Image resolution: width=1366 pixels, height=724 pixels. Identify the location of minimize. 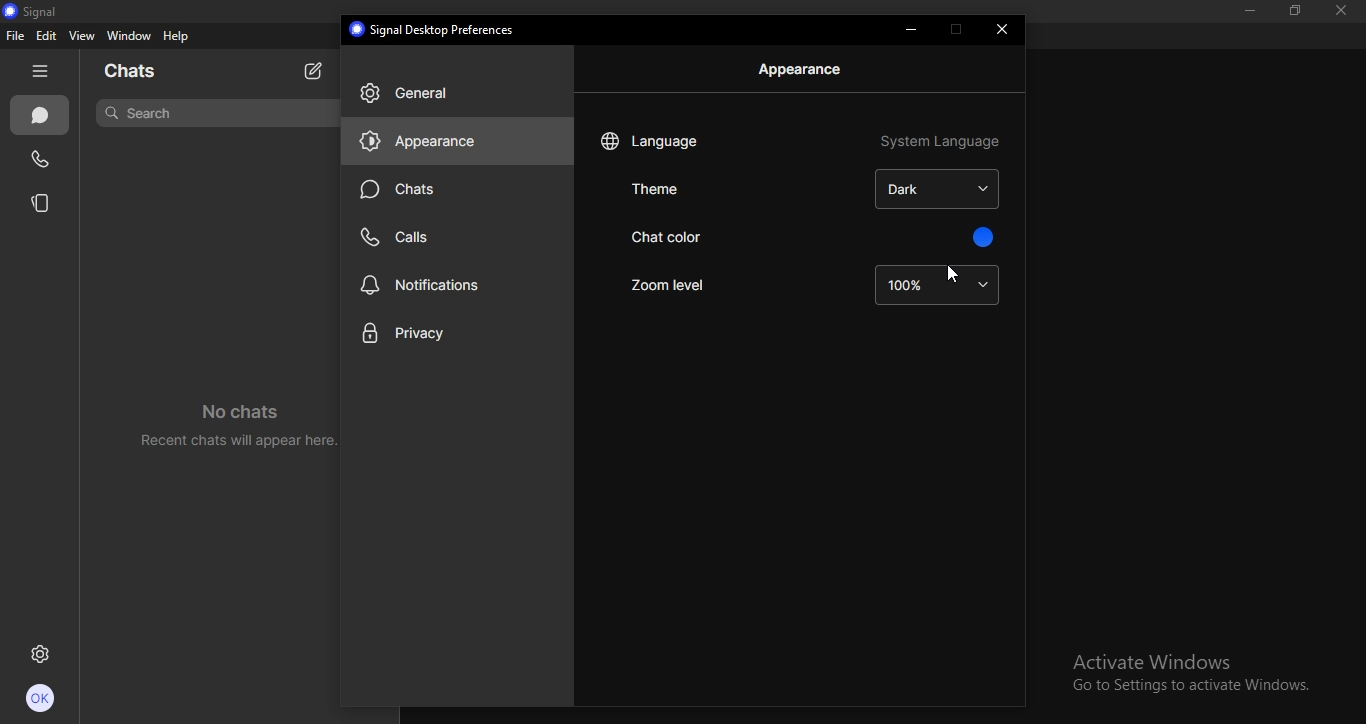
(915, 32).